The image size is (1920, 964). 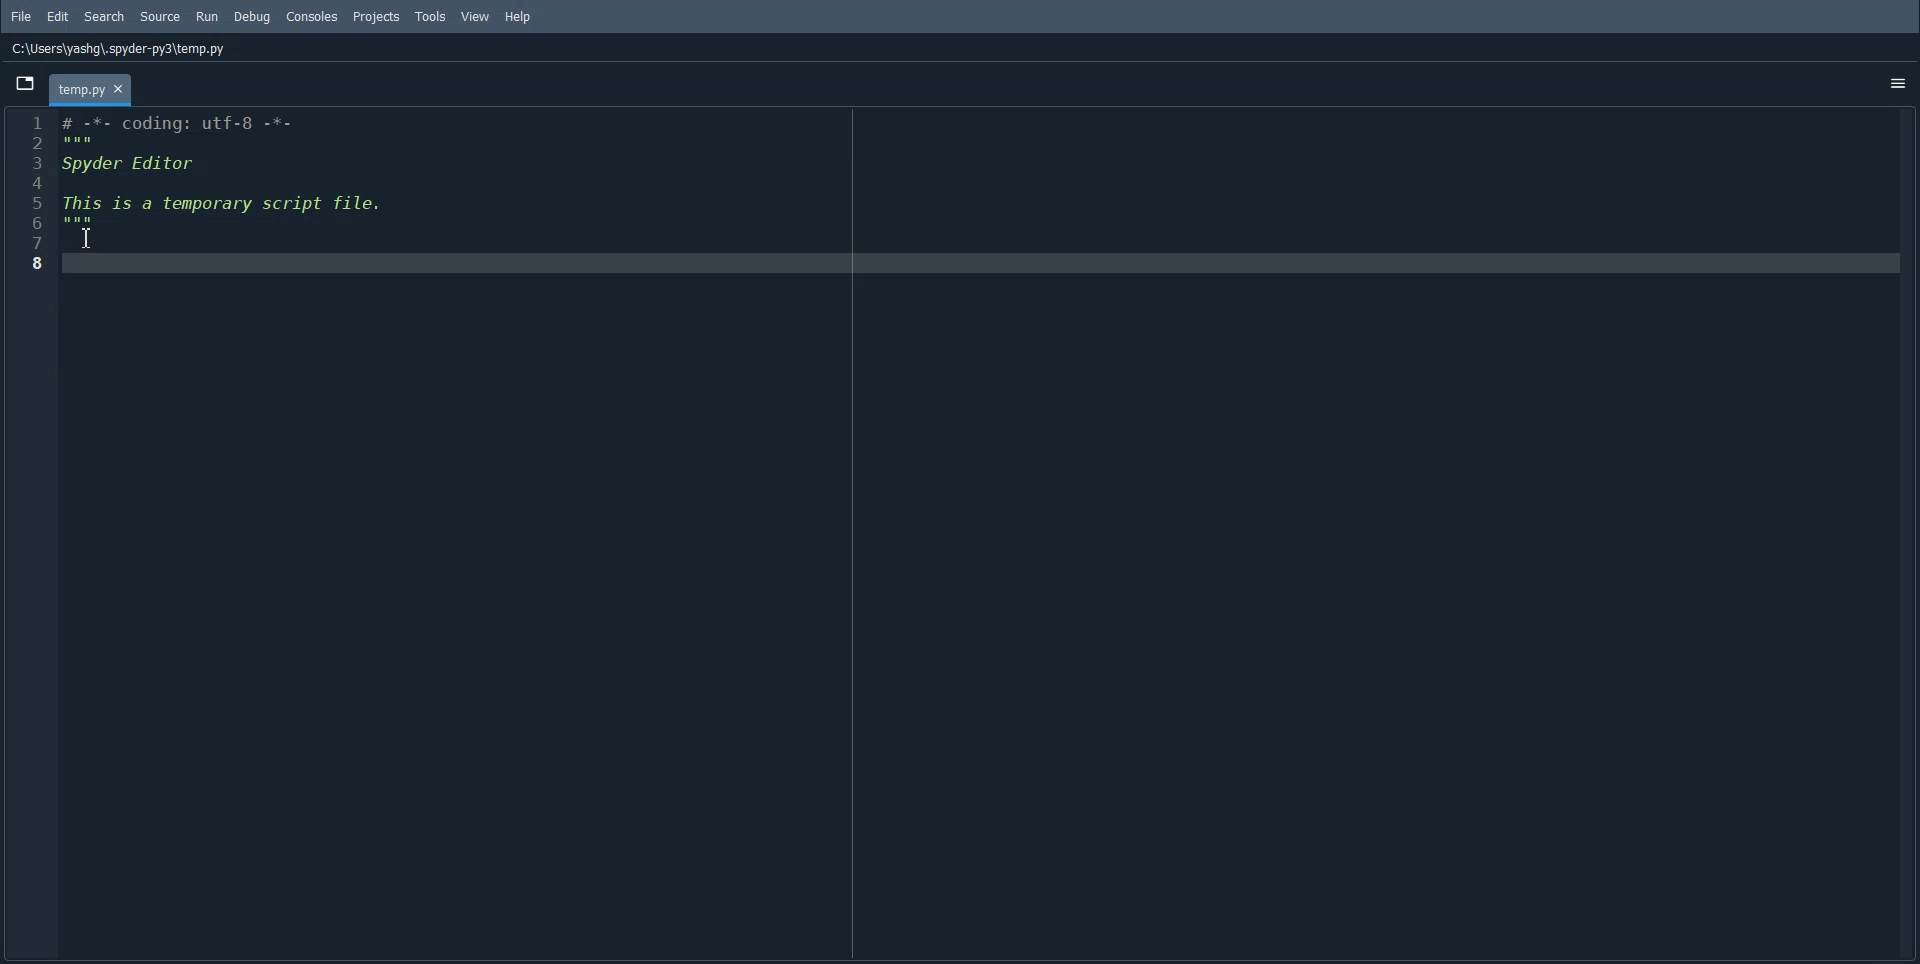 I want to click on View, so click(x=476, y=16).